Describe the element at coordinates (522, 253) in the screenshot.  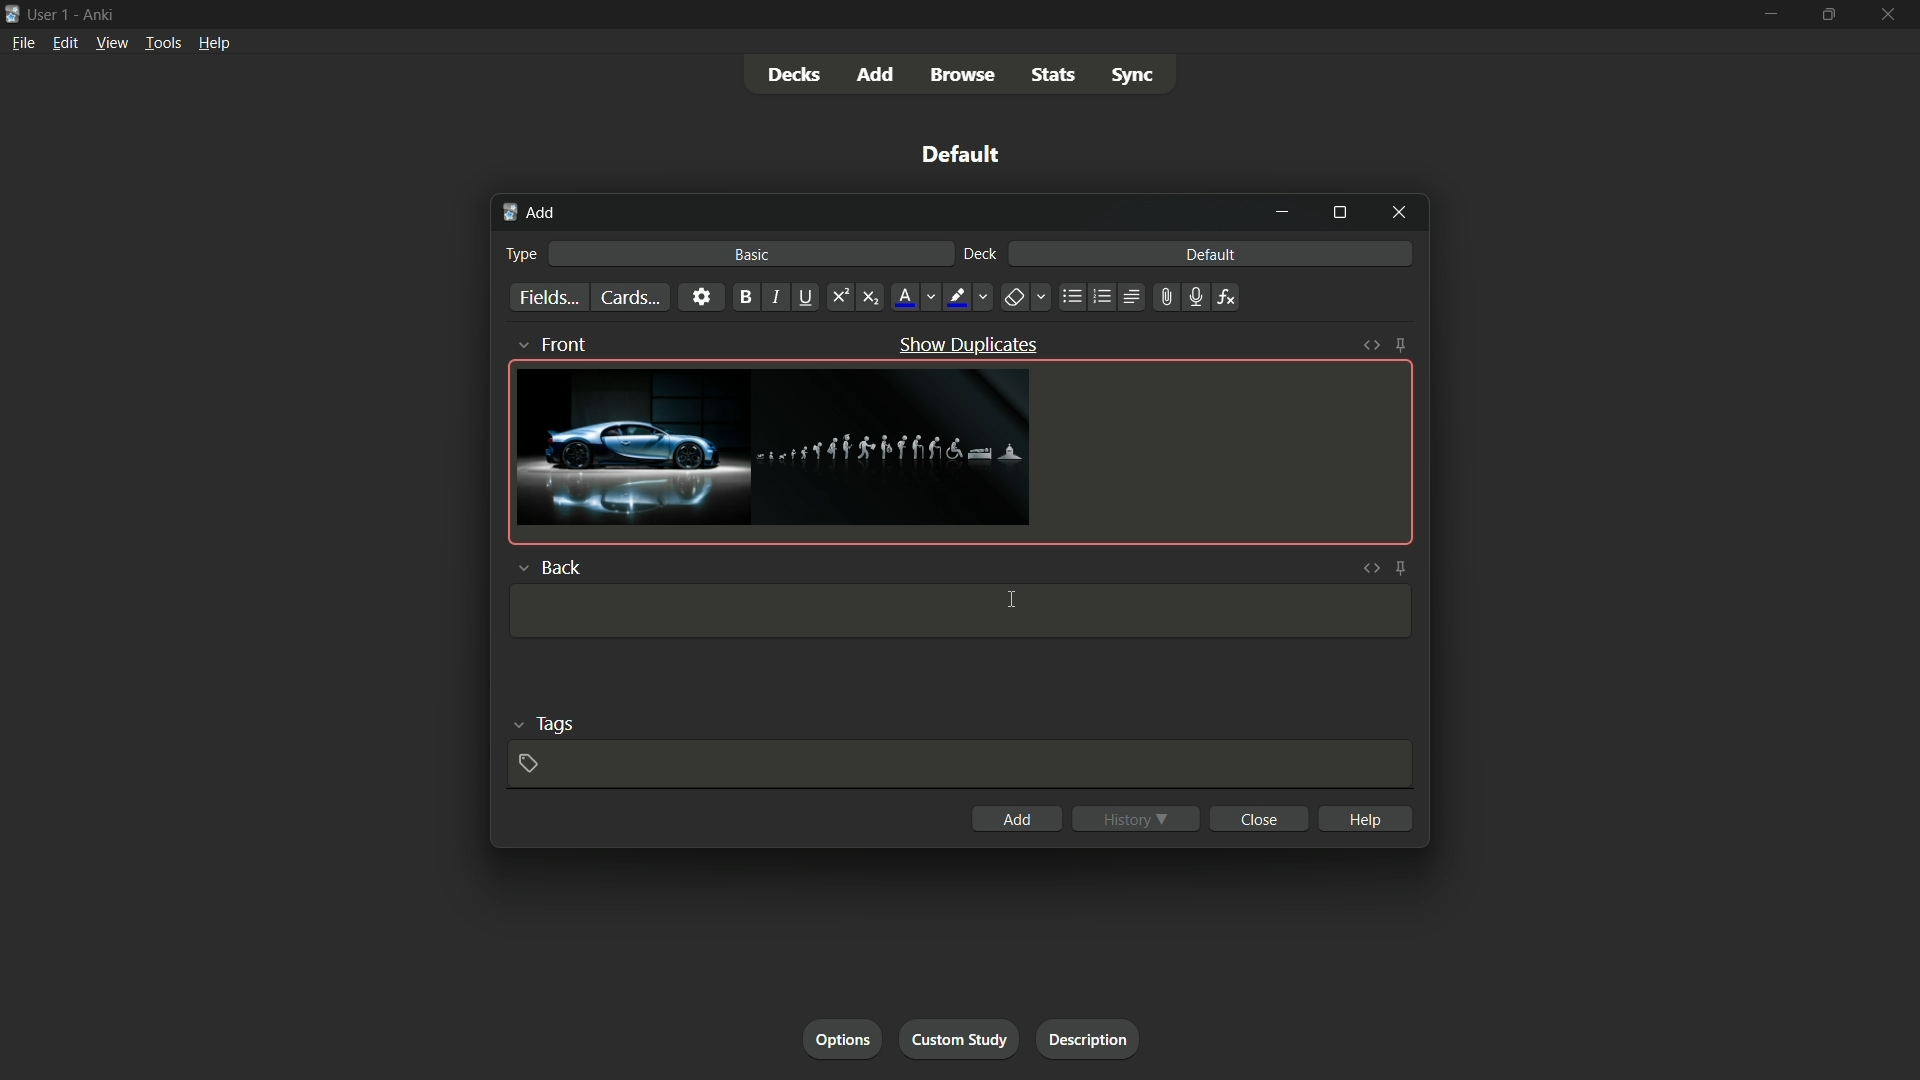
I see `type` at that location.